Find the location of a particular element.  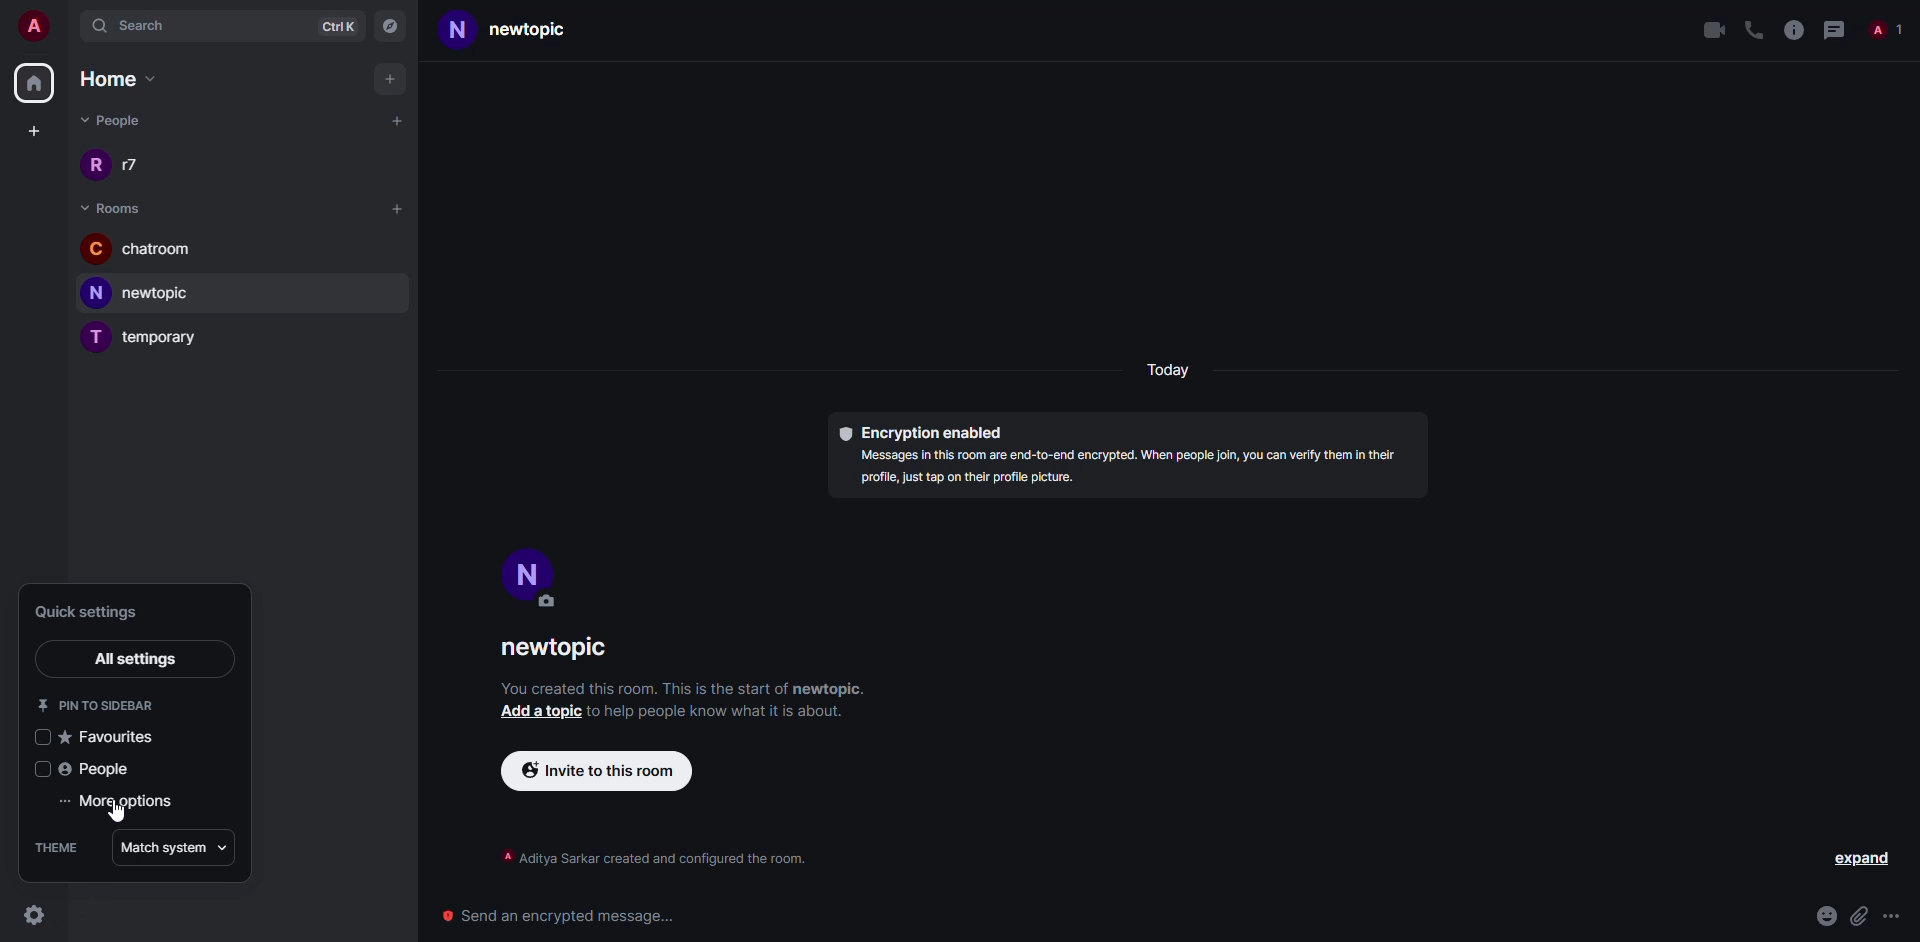

info is located at coordinates (718, 711).